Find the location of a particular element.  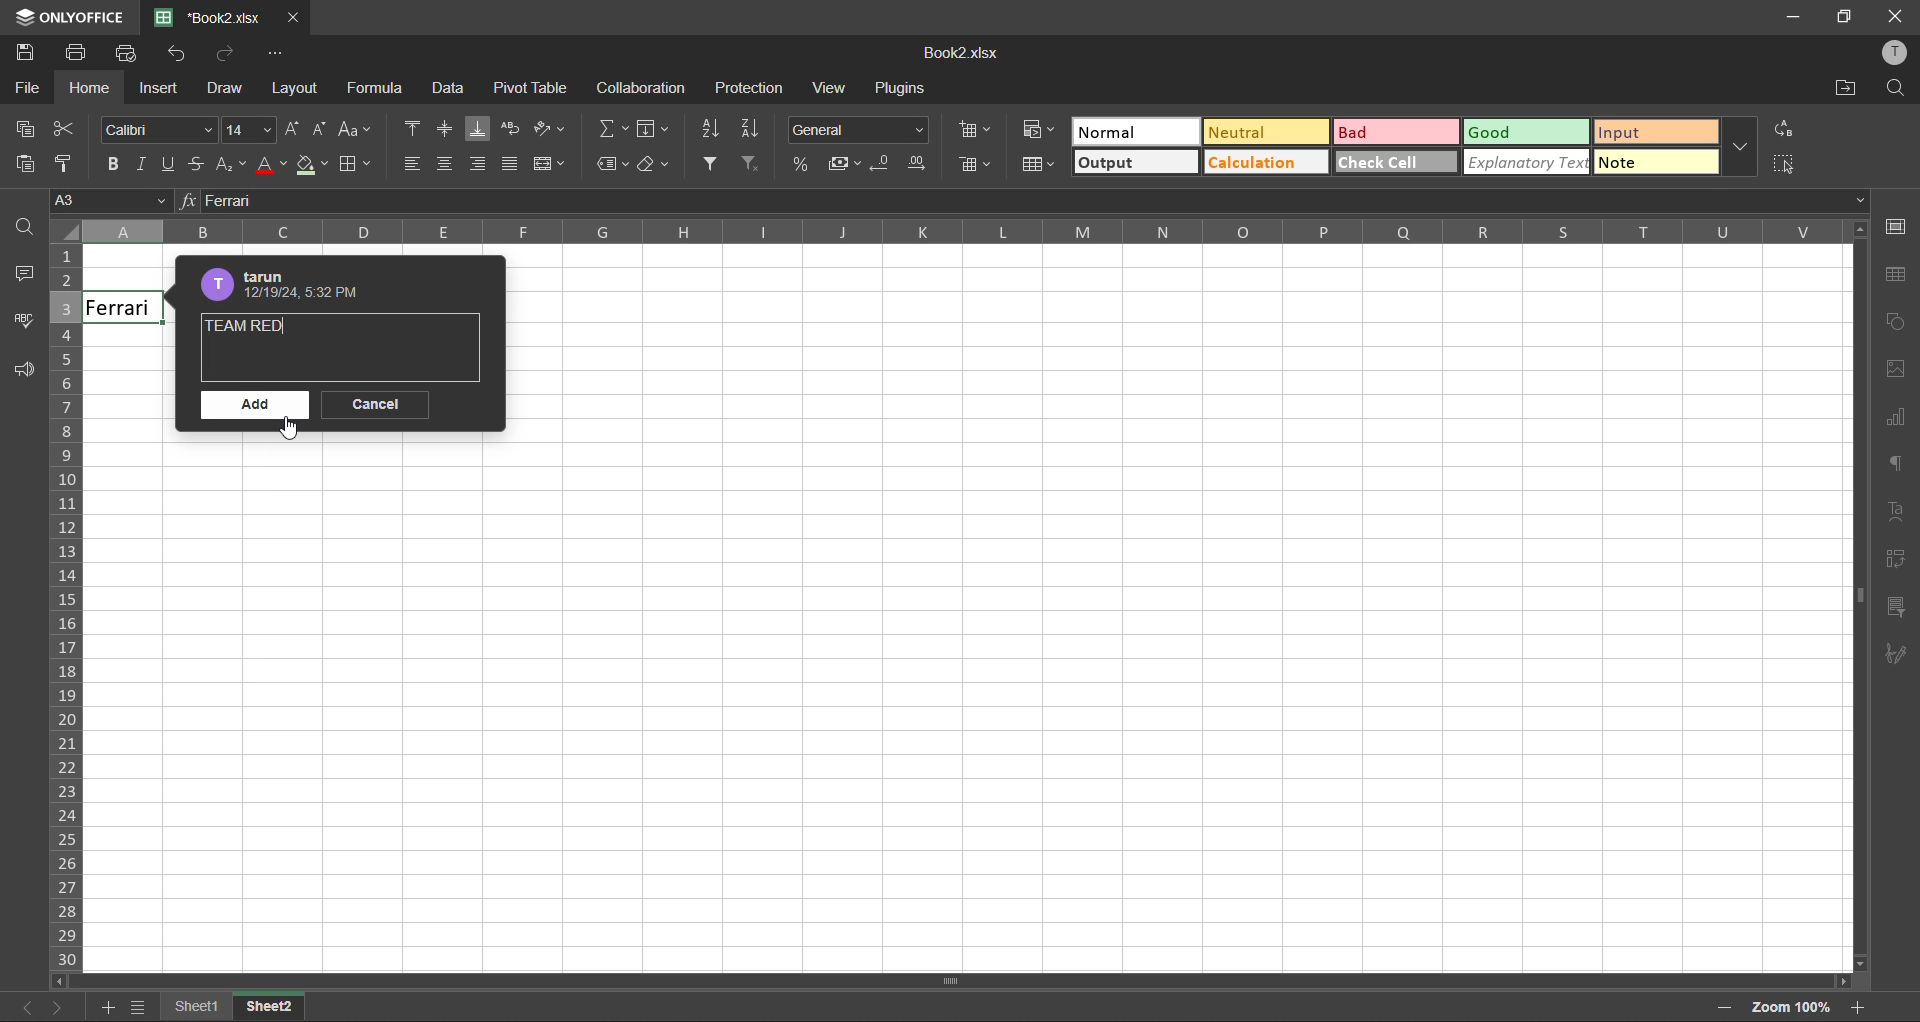

font style is located at coordinates (154, 128).